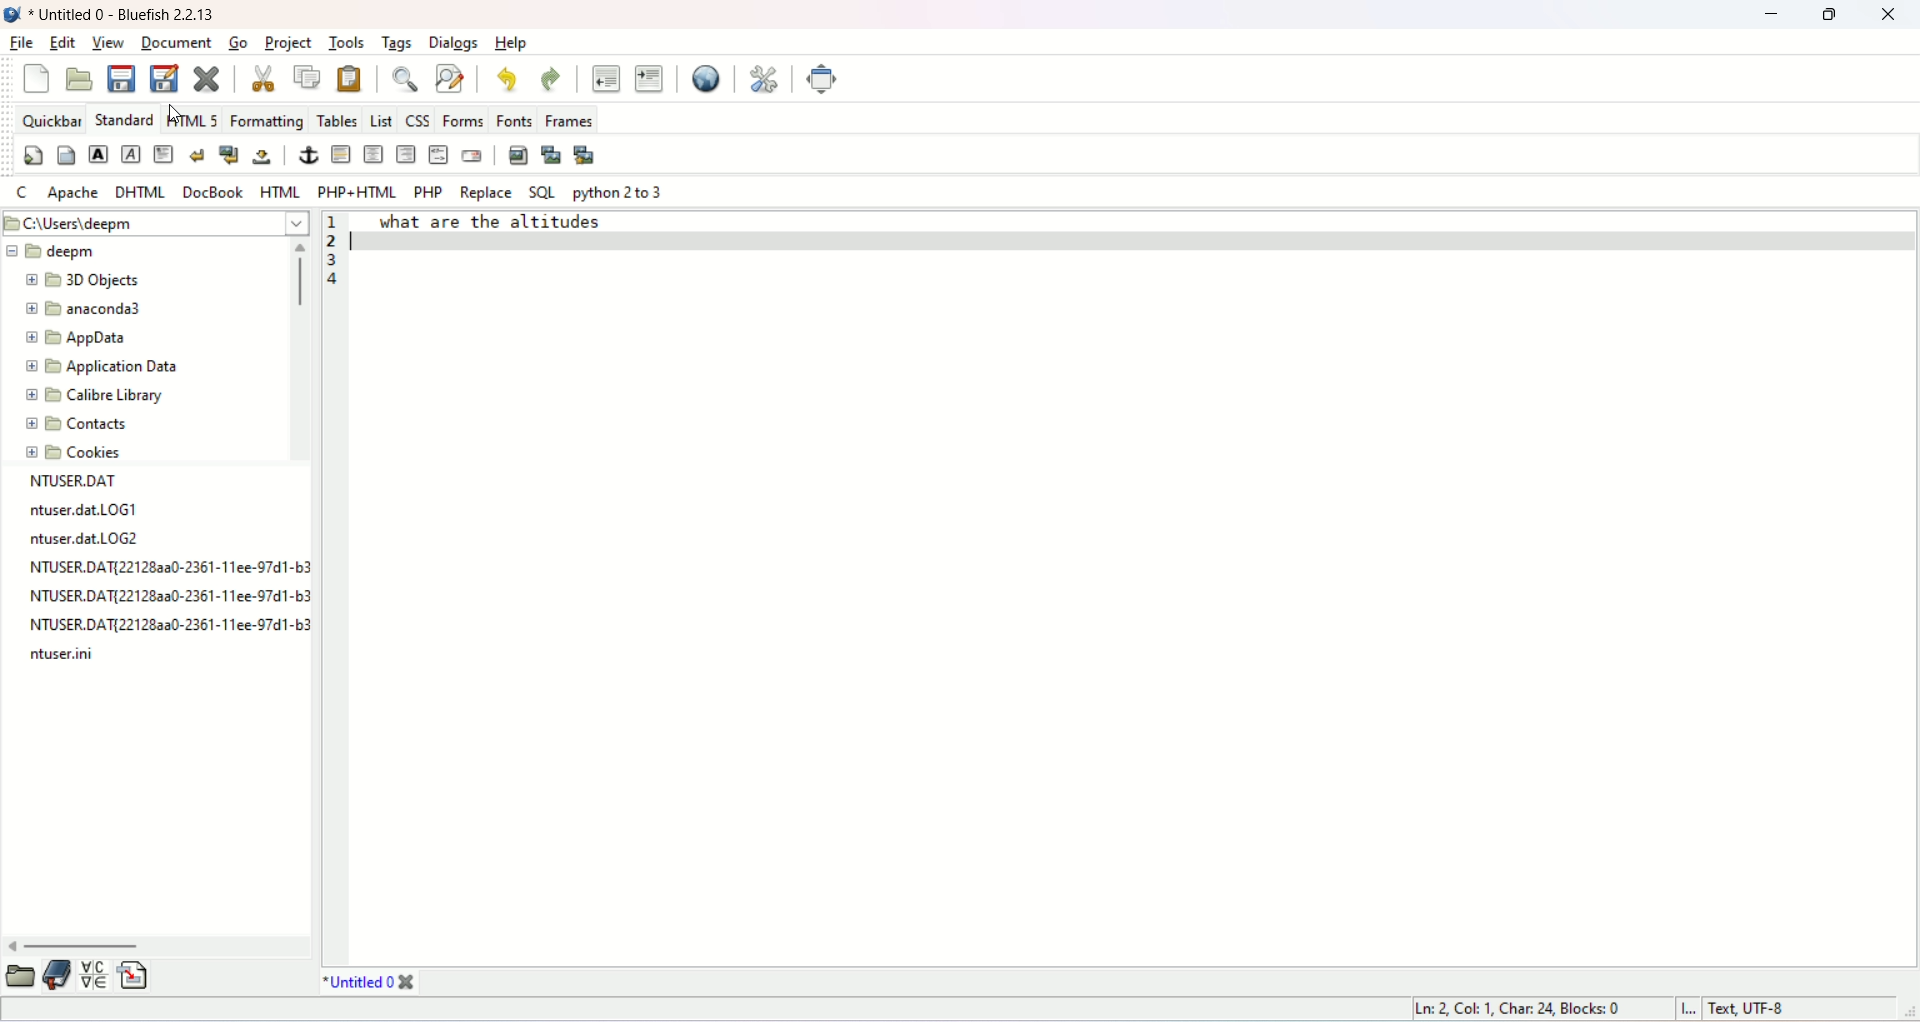 This screenshot has height=1022, width=1920. What do you see at coordinates (427, 191) in the screenshot?
I see `PHP` at bounding box center [427, 191].